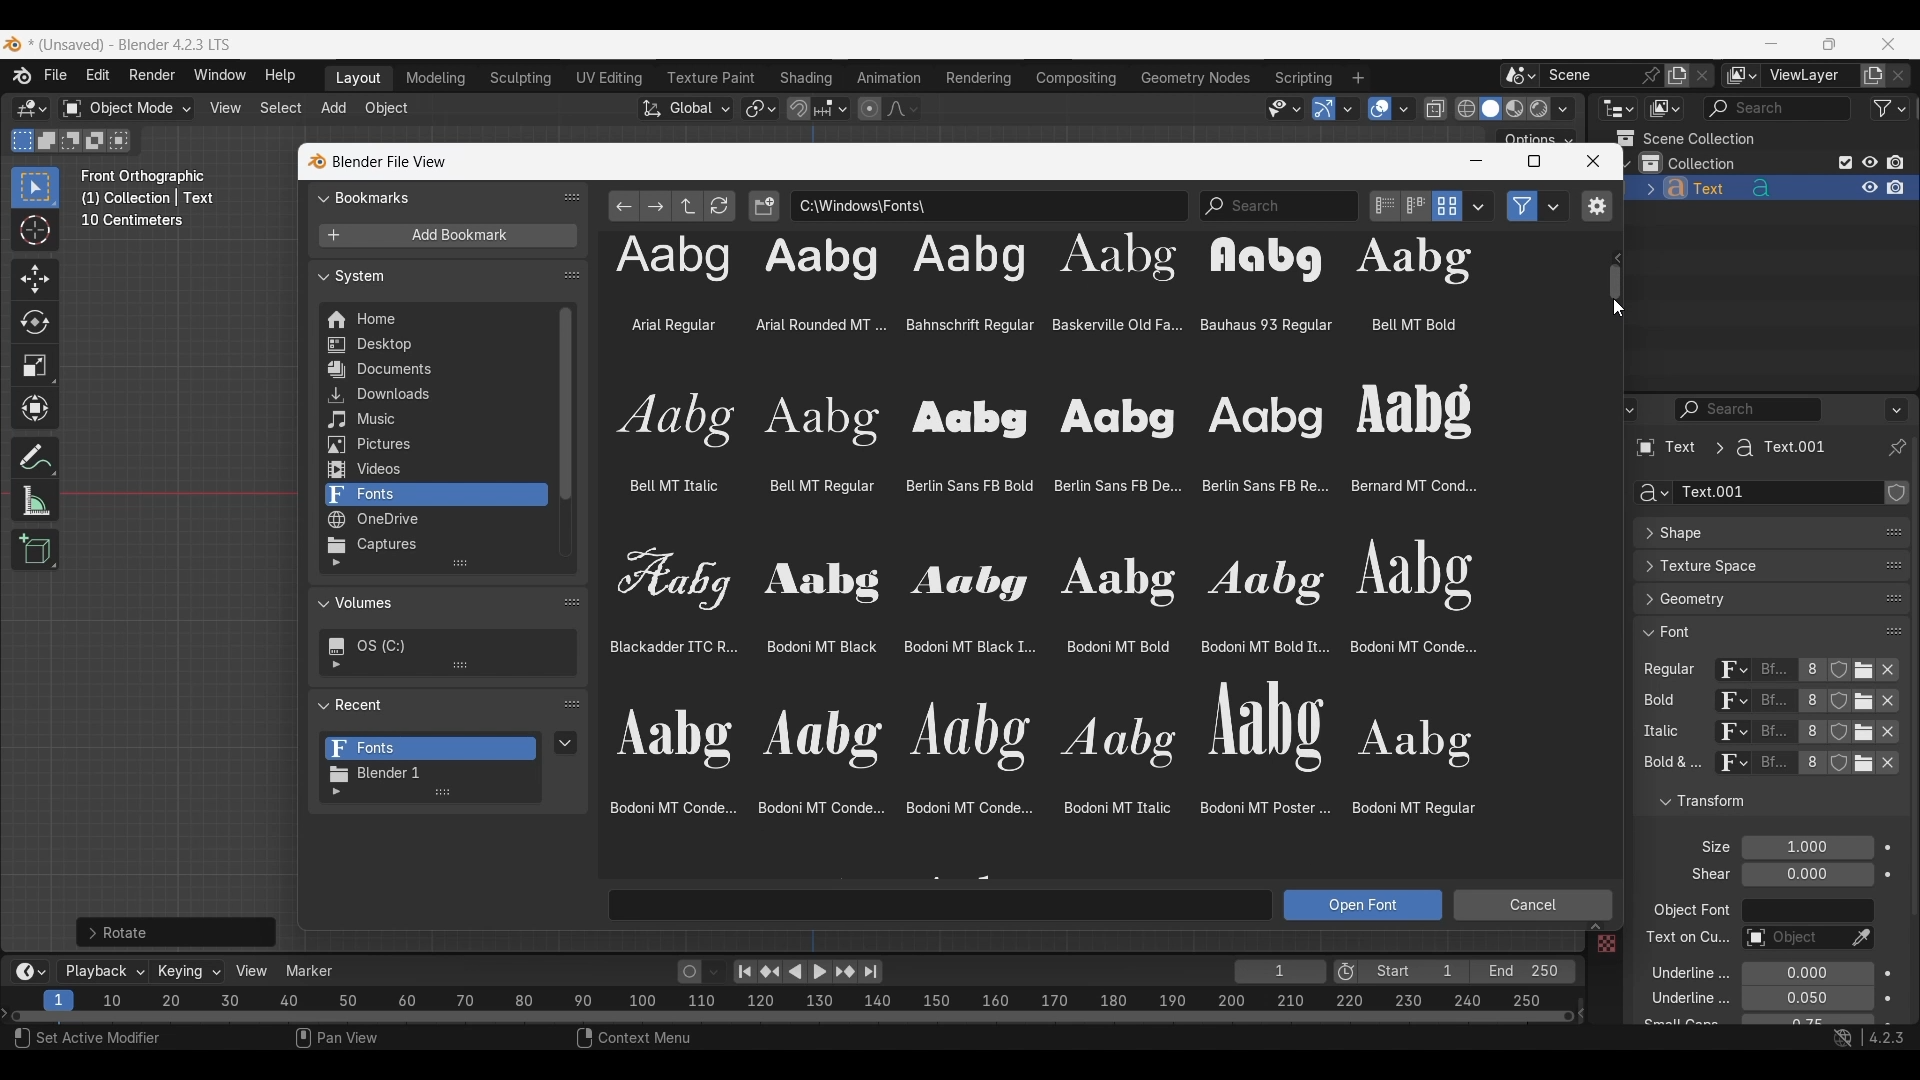  I want to click on Filter files, so click(1522, 206).